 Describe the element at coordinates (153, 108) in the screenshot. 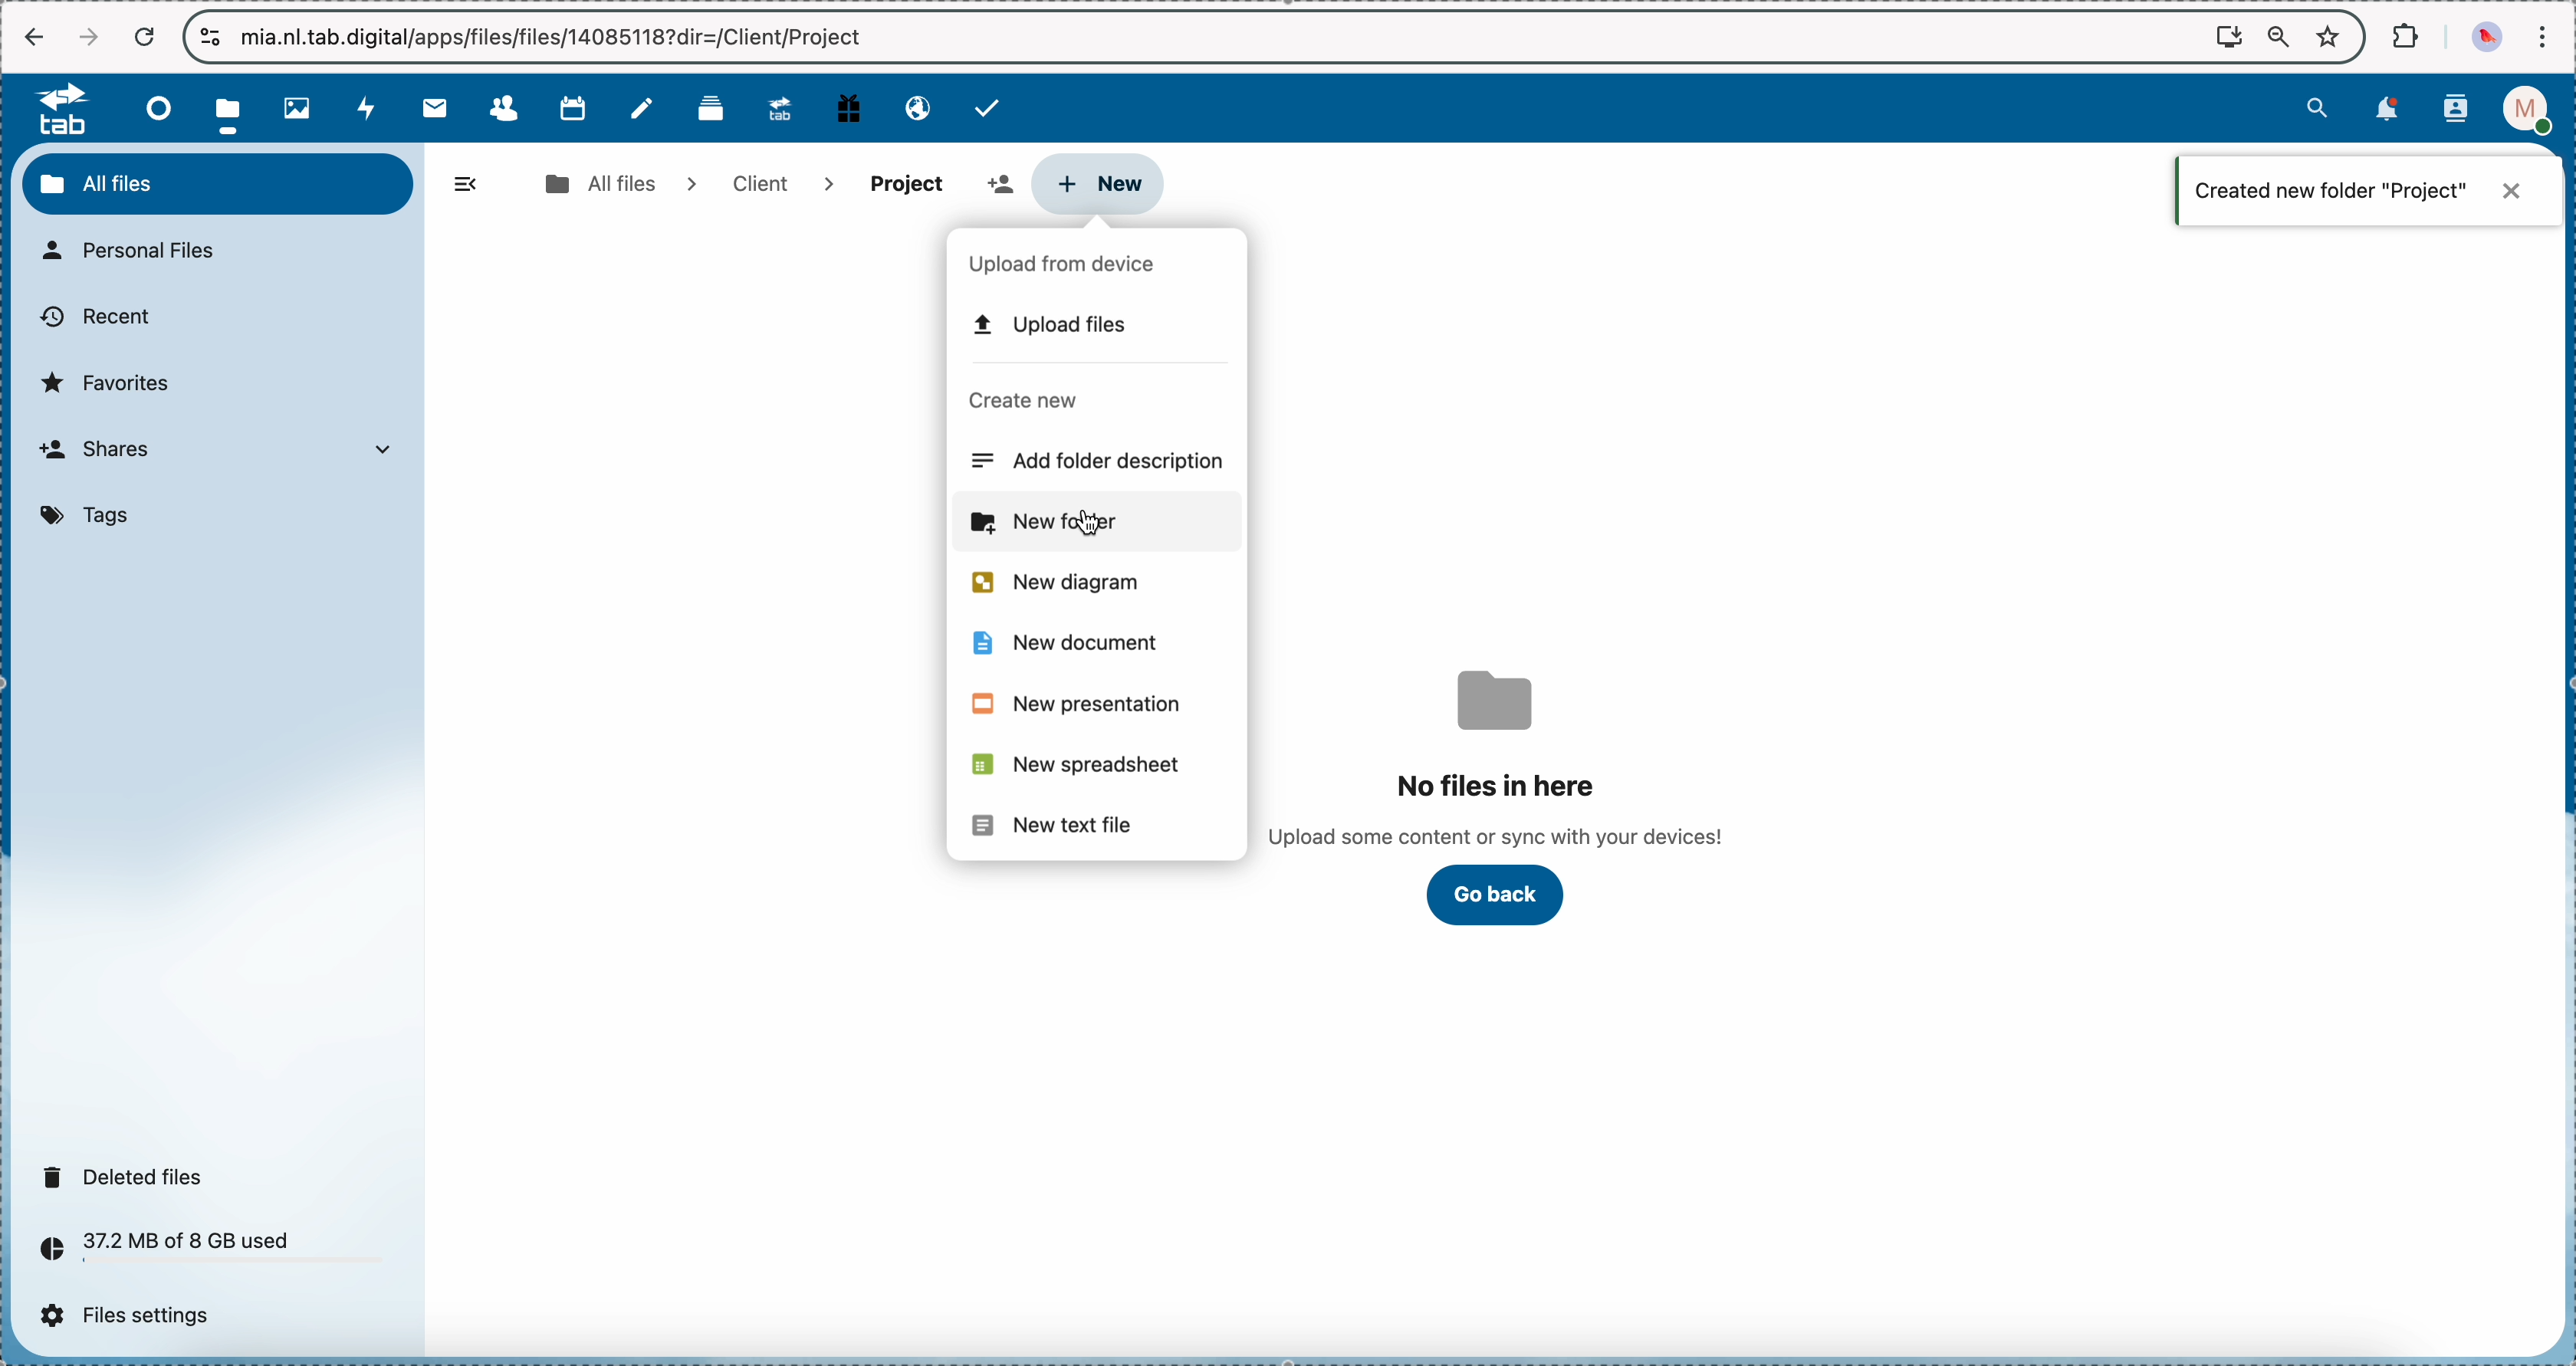

I see `dashboard` at that location.